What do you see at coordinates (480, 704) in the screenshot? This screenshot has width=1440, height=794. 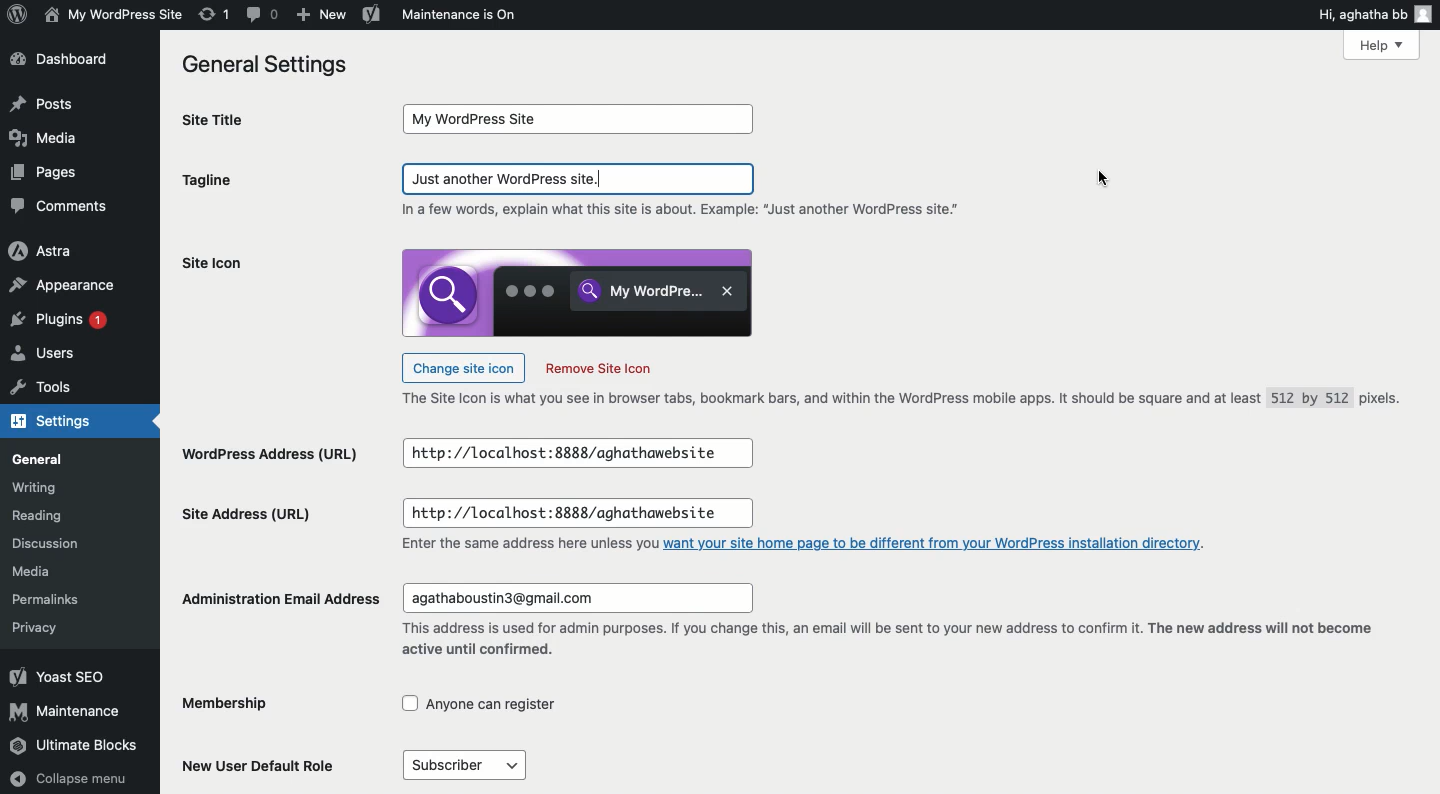 I see `checkbox` at bounding box center [480, 704].